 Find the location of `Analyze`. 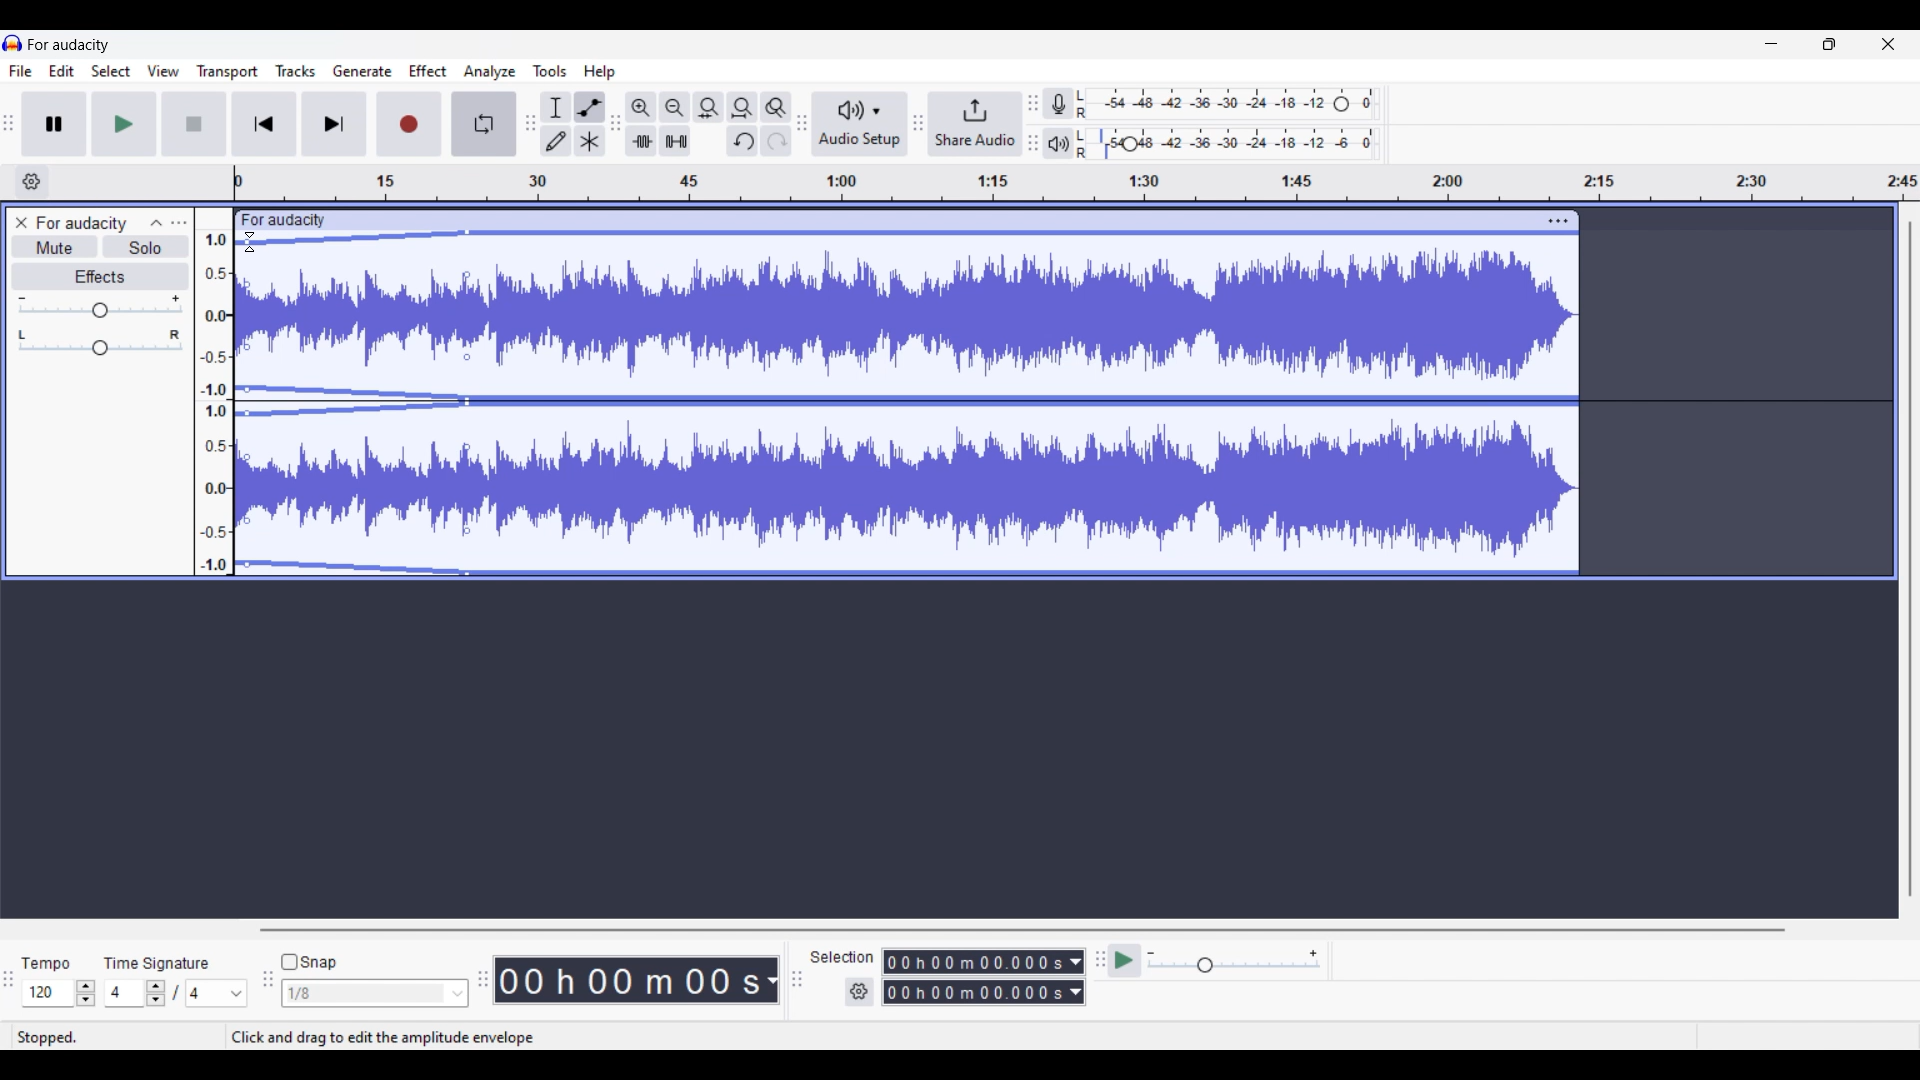

Analyze is located at coordinates (490, 72).